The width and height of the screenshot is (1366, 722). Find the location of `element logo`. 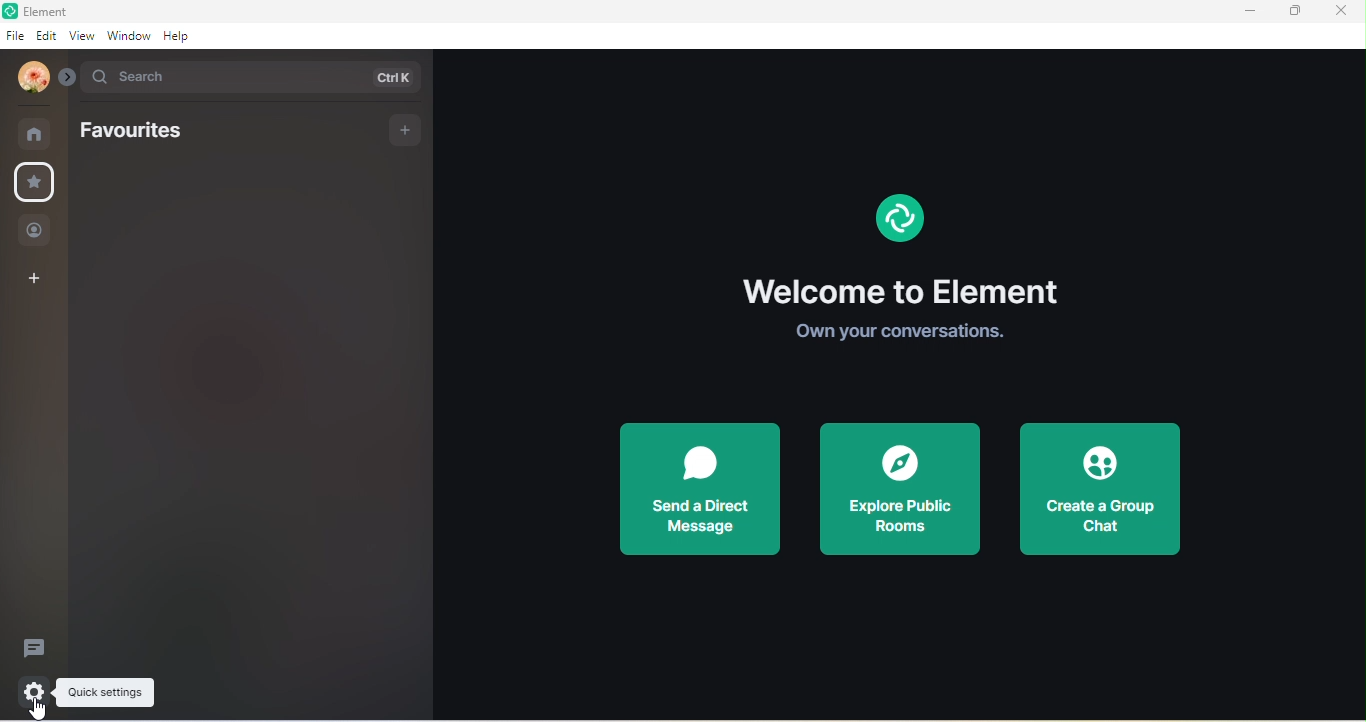

element logo is located at coordinates (896, 227).